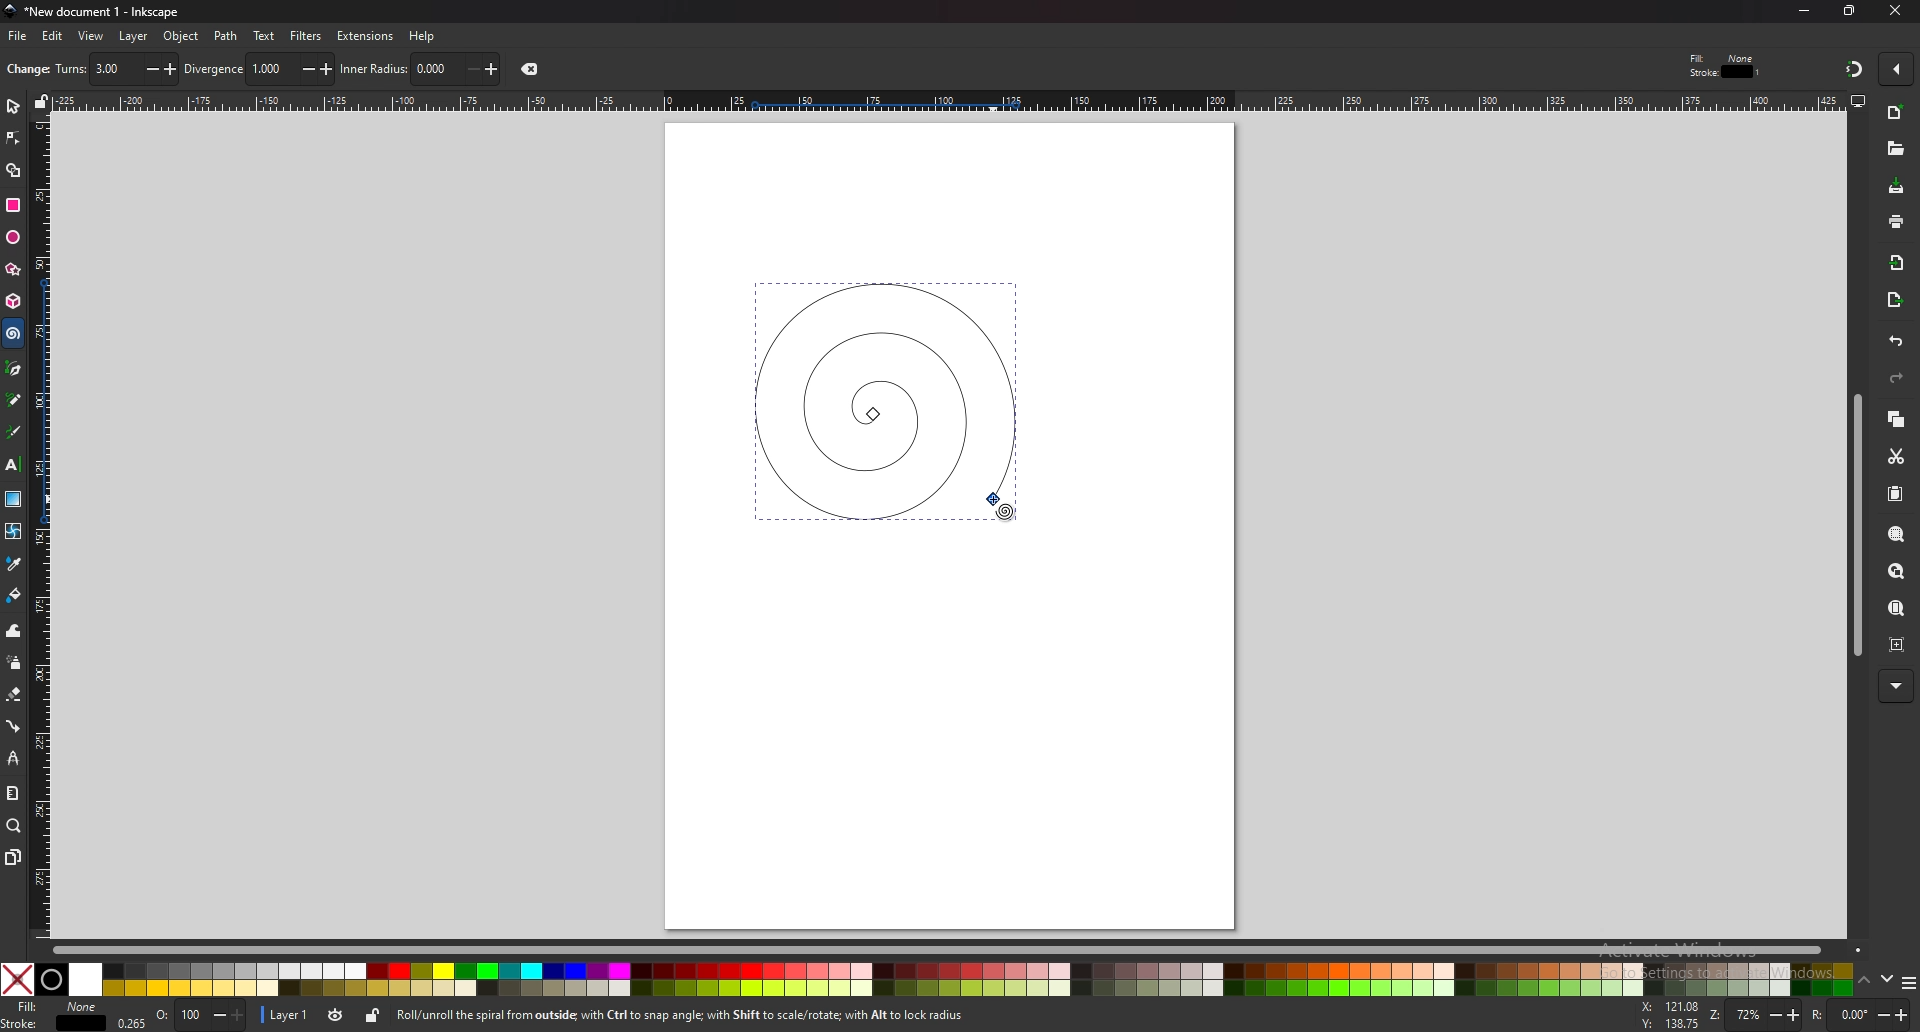  Describe the element at coordinates (183, 35) in the screenshot. I see `object` at that location.